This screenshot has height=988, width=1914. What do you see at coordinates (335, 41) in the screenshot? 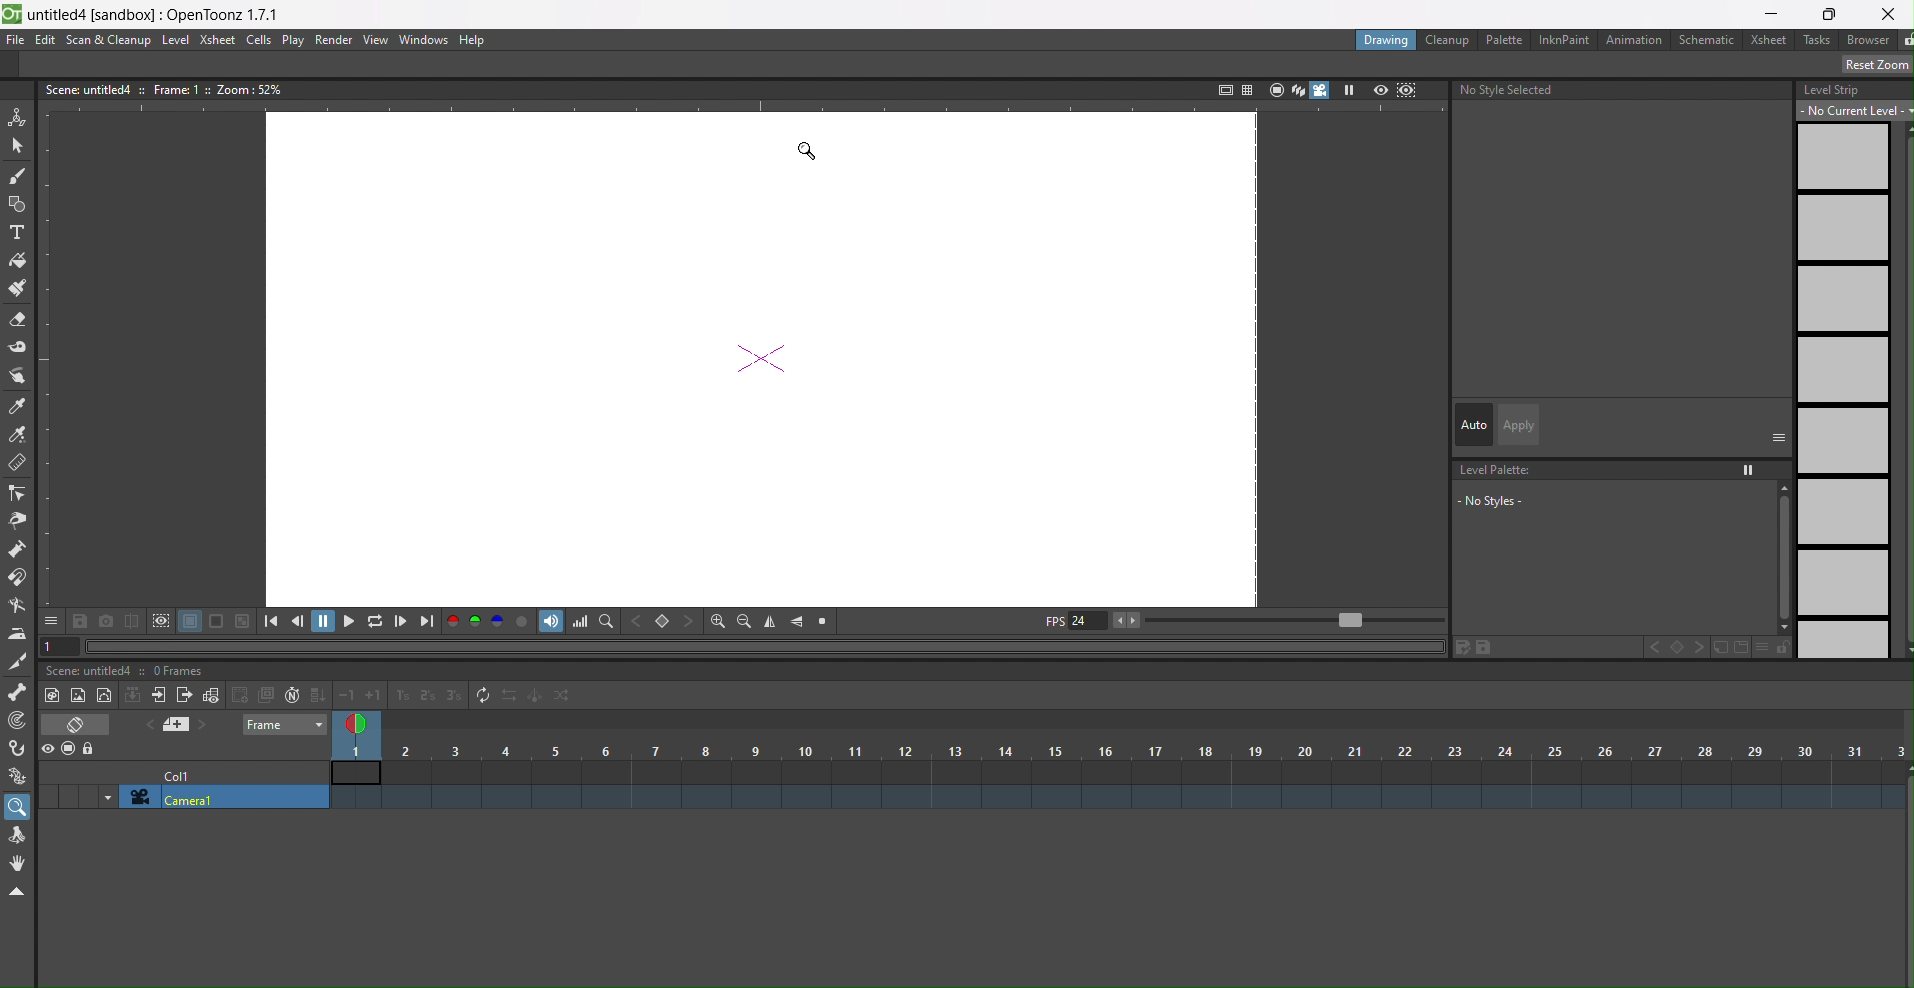
I see `render` at bounding box center [335, 41].